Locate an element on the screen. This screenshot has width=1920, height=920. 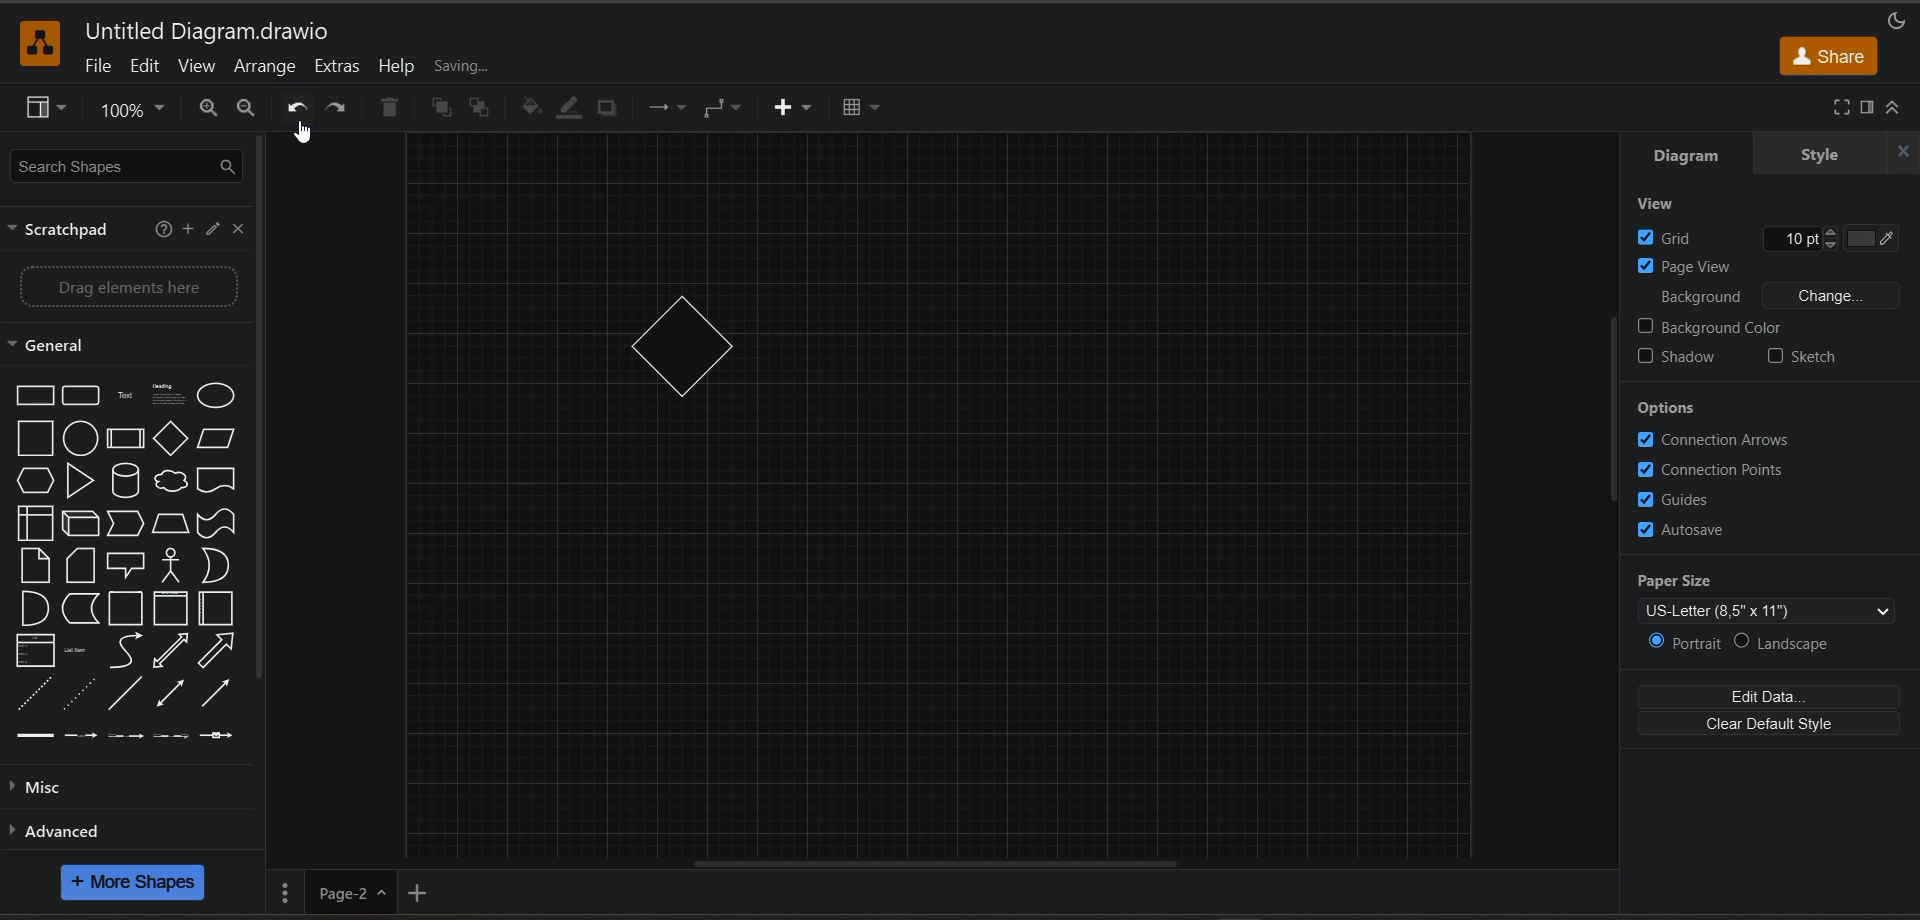
to front is located at coordinates (436, 107).